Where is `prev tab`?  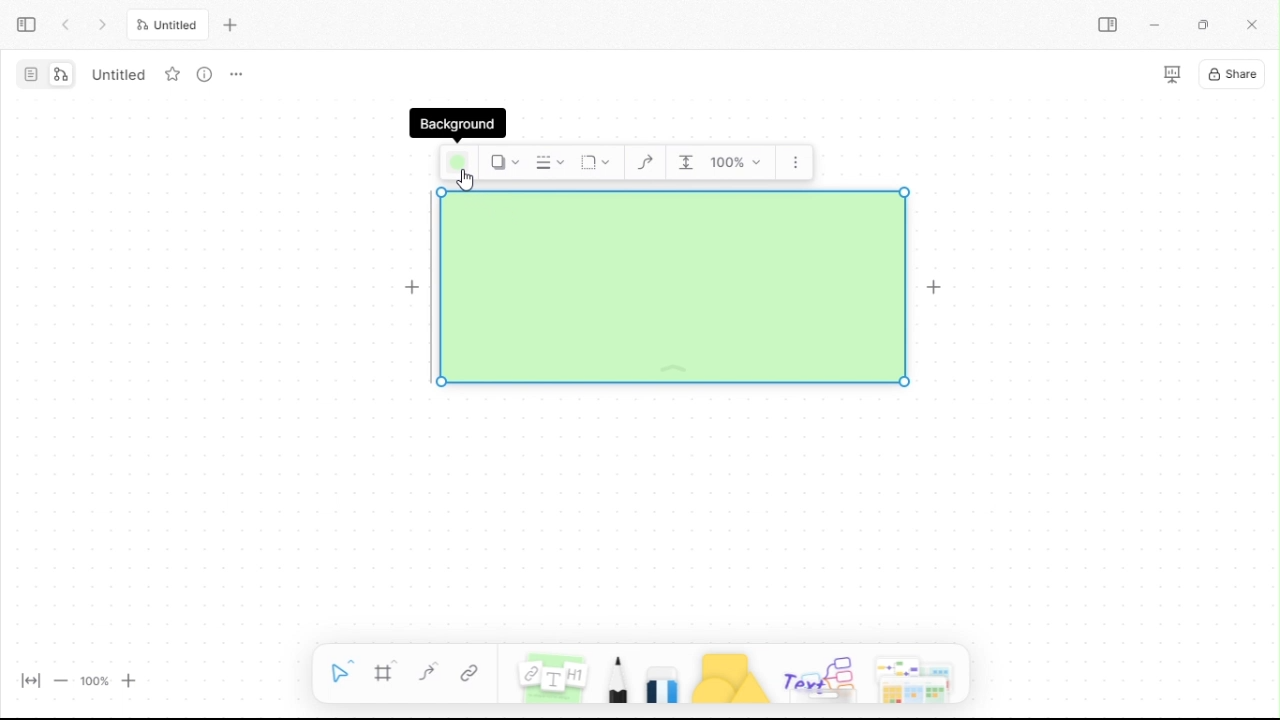
prev tab is located at coordinates (66, 26).